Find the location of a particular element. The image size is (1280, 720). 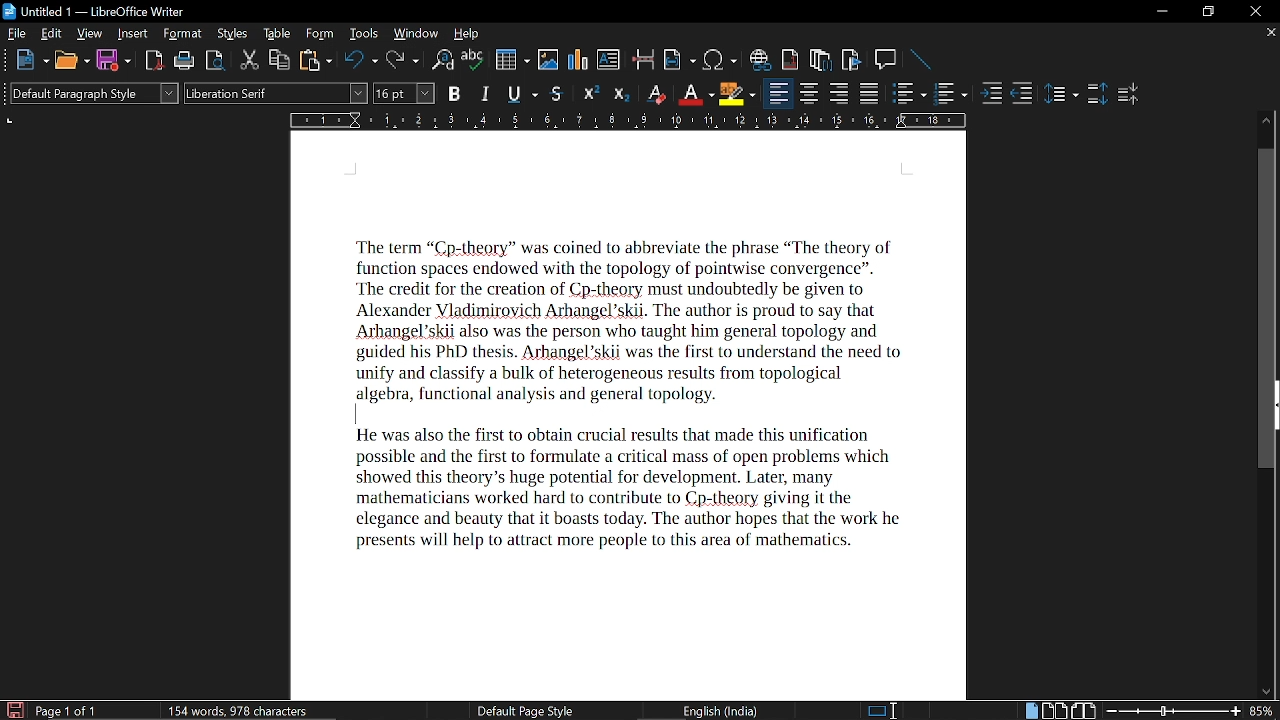

Toggle ordered list is located at coordinates (909, 95).